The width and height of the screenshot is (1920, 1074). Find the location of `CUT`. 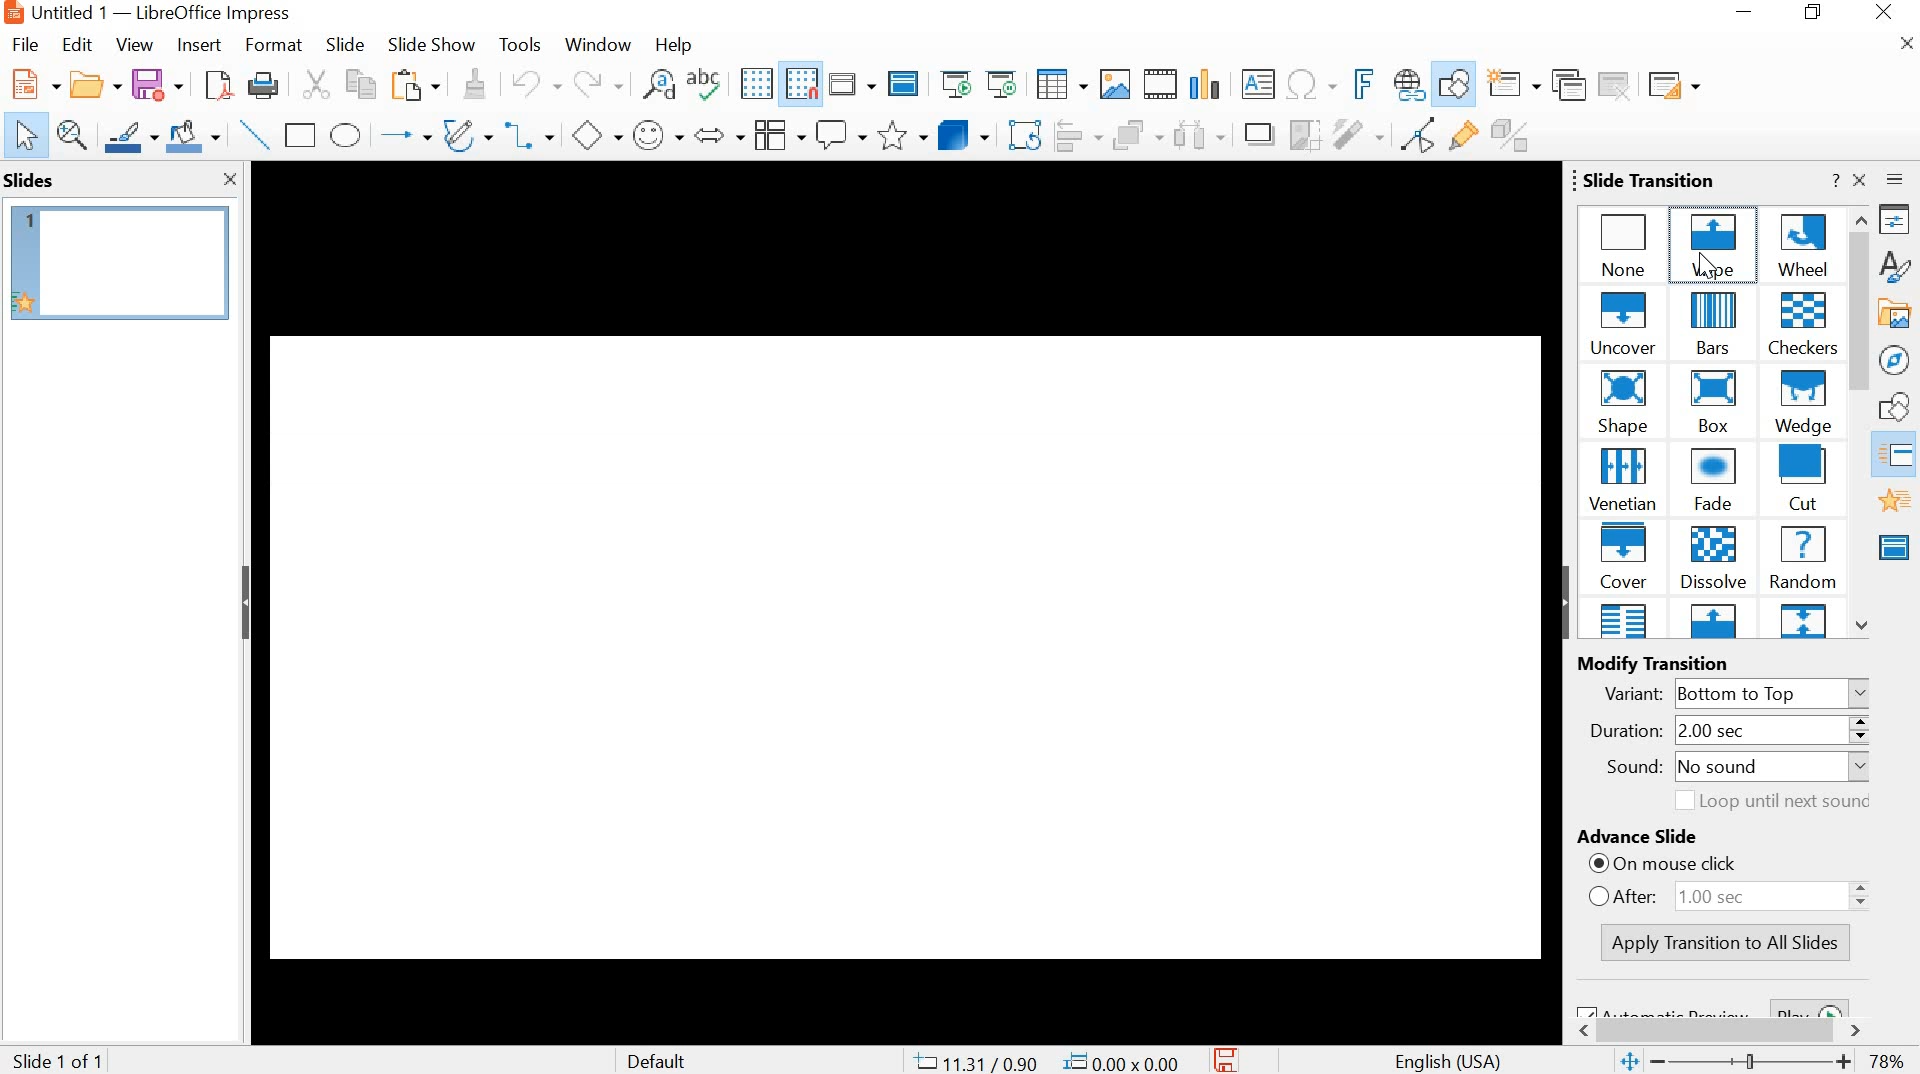

CUT is located at coordinates (1804, 479).